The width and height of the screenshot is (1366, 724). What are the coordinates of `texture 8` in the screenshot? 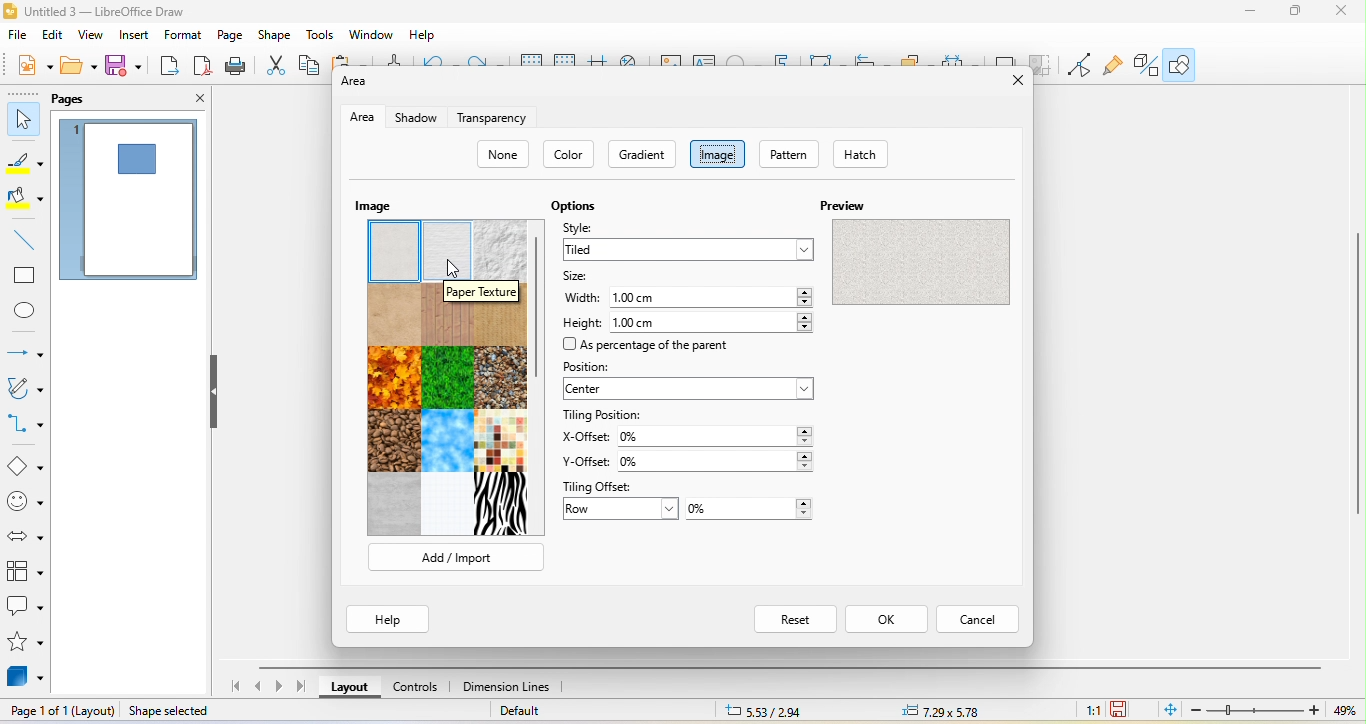 It's located at (449, 378).